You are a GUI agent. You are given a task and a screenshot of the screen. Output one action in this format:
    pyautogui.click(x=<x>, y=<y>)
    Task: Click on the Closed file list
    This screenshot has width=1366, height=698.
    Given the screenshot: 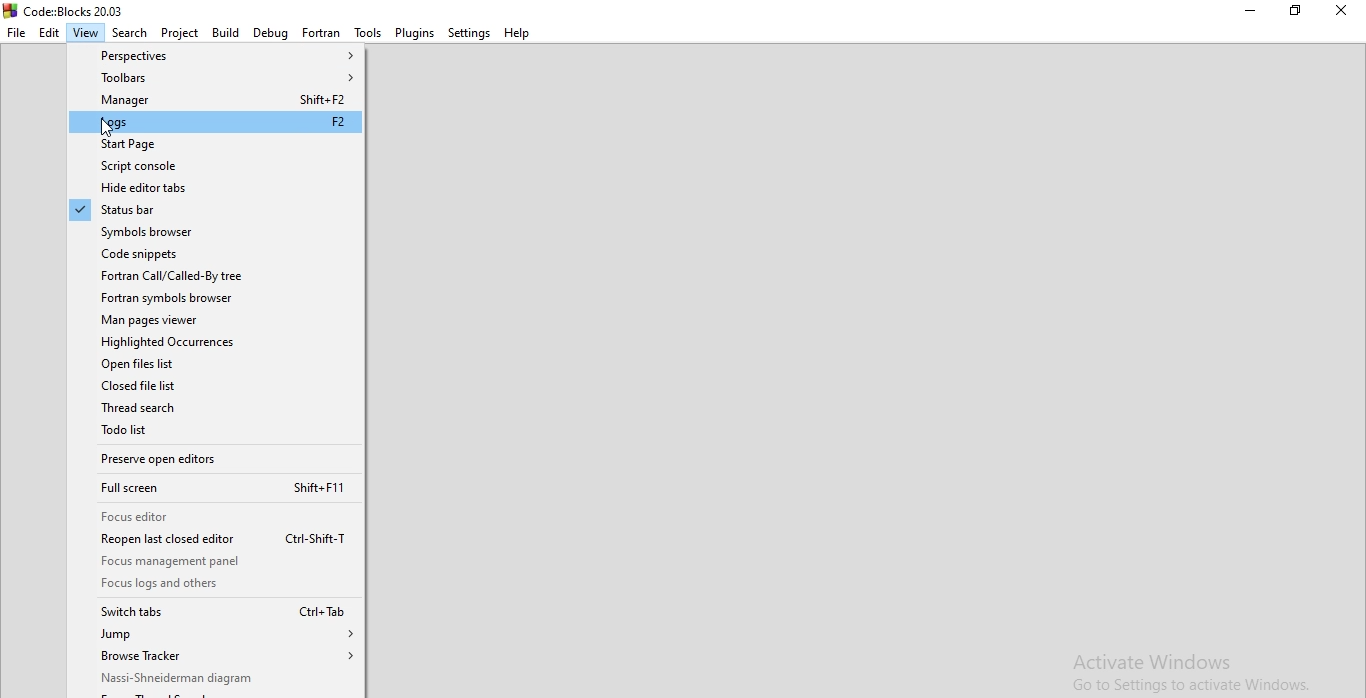 What is the action you would take?
    pyautogui.click(x=216, y=385)
    